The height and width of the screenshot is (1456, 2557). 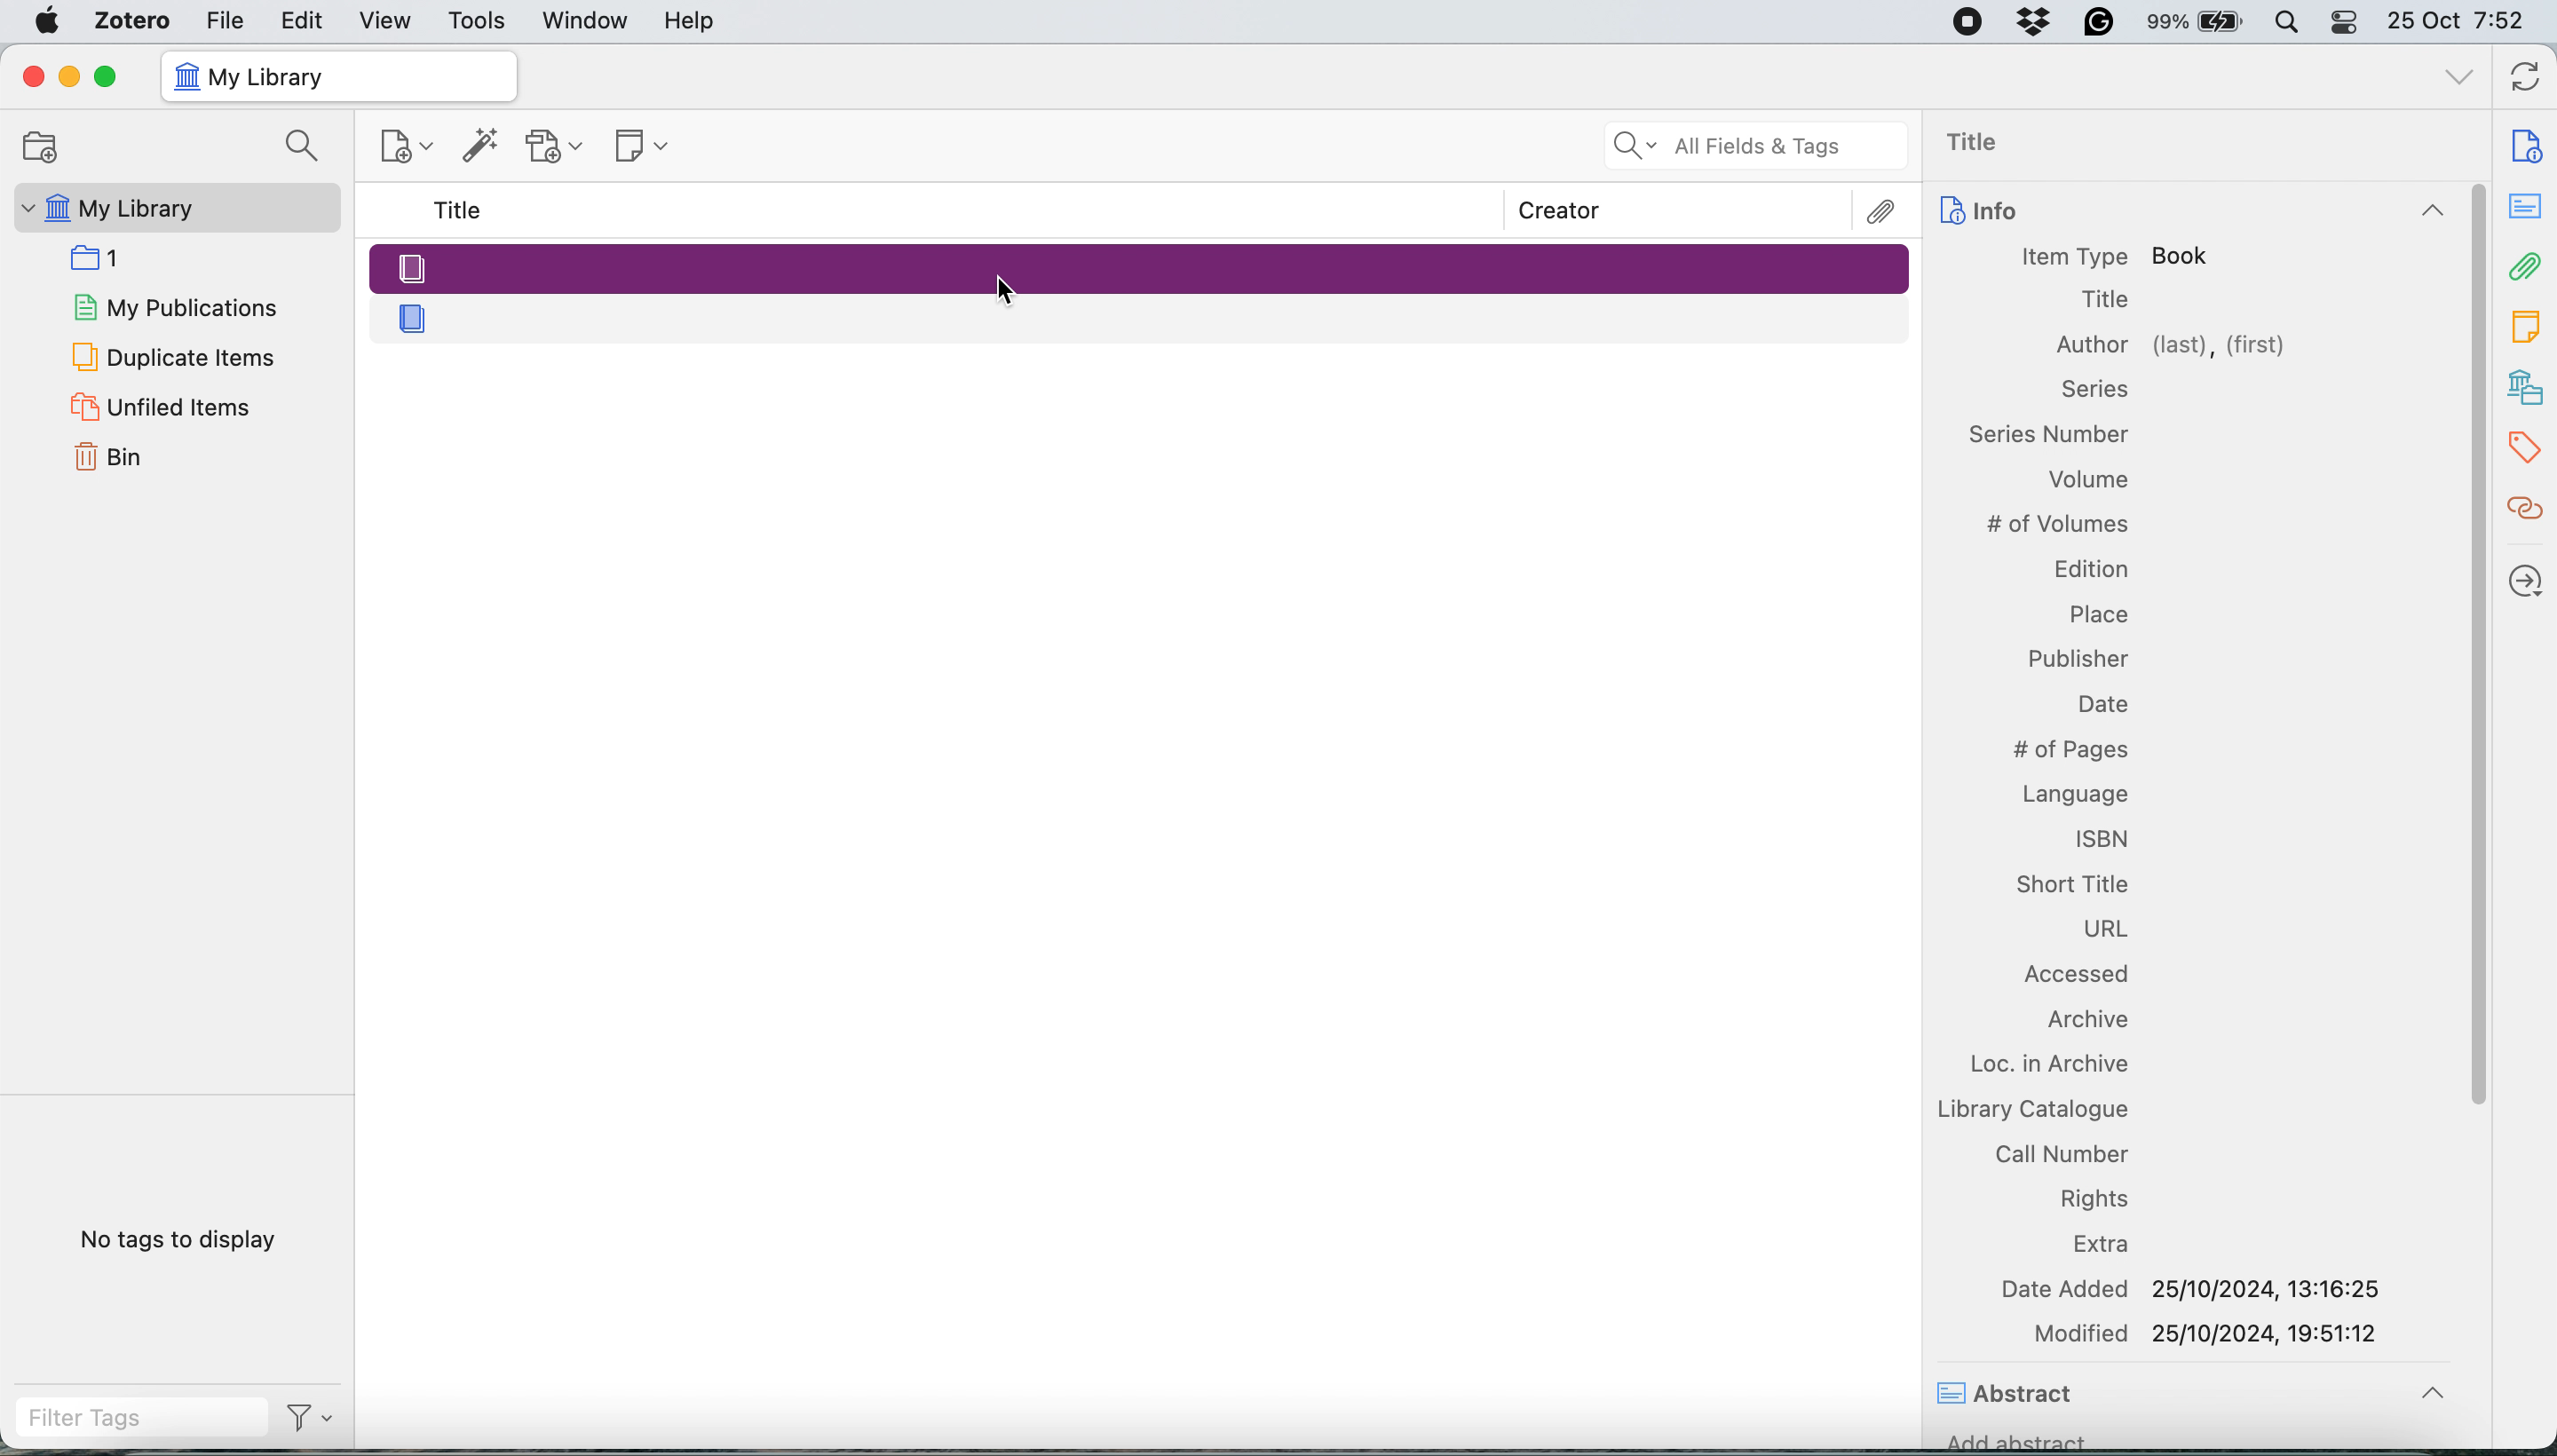 What do you see at coordinates (1758, 146) in the screenshot?
I see `All Fields & Tags` at bounding box center [1758, 146].